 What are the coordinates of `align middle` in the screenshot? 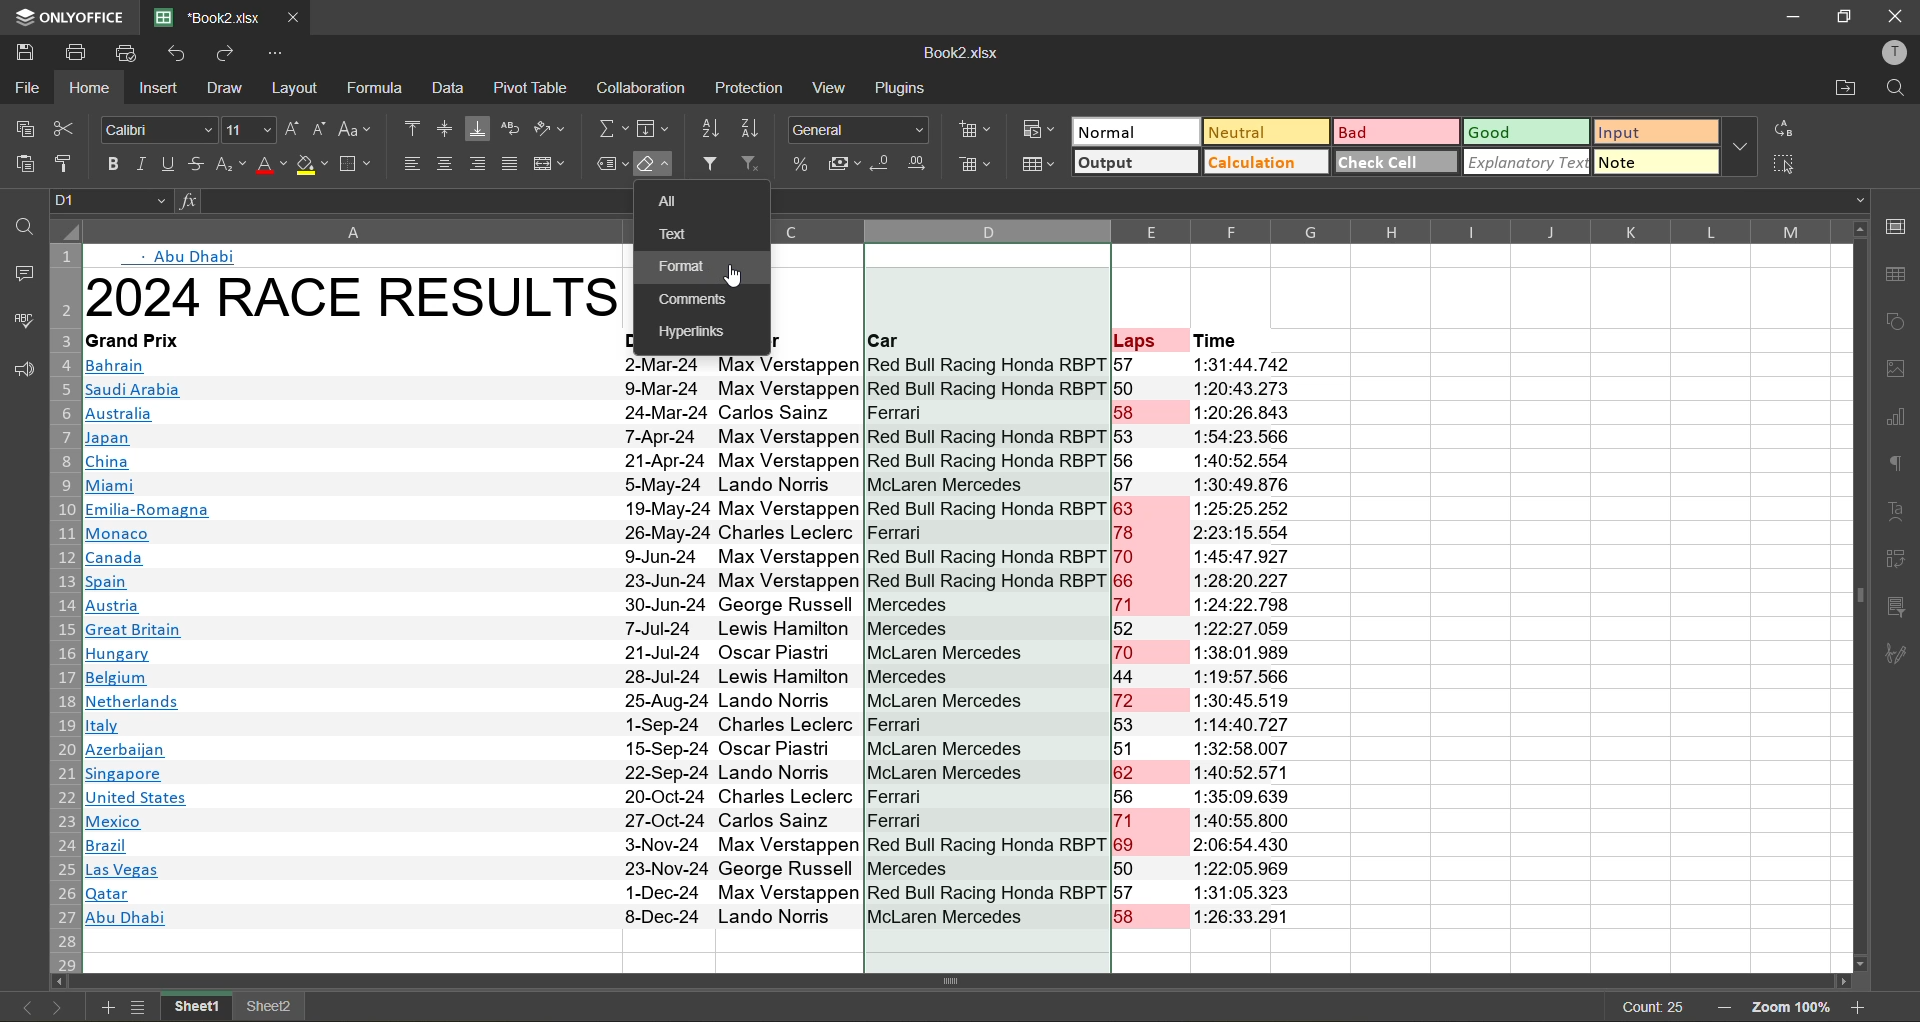 It's located at (445, 130).